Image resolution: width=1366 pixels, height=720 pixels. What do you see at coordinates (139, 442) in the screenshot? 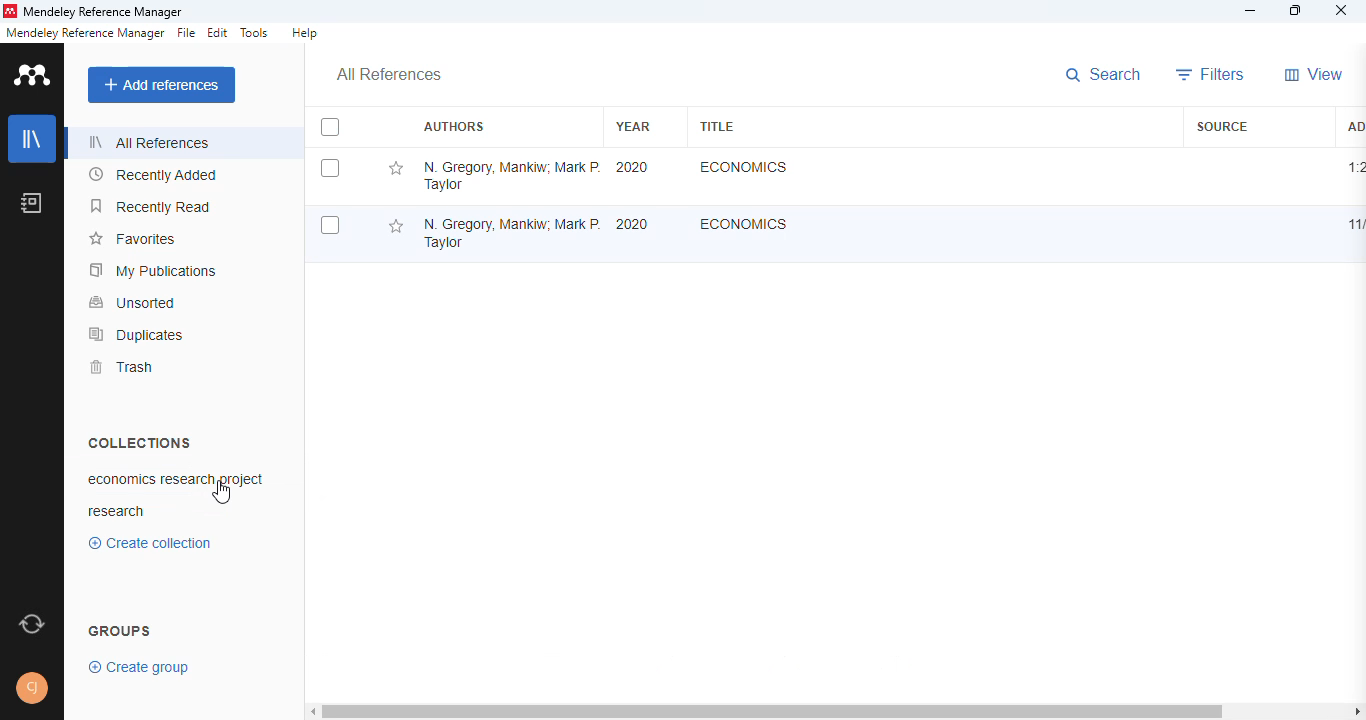
I see `collections` at bounding box center [139, 442].